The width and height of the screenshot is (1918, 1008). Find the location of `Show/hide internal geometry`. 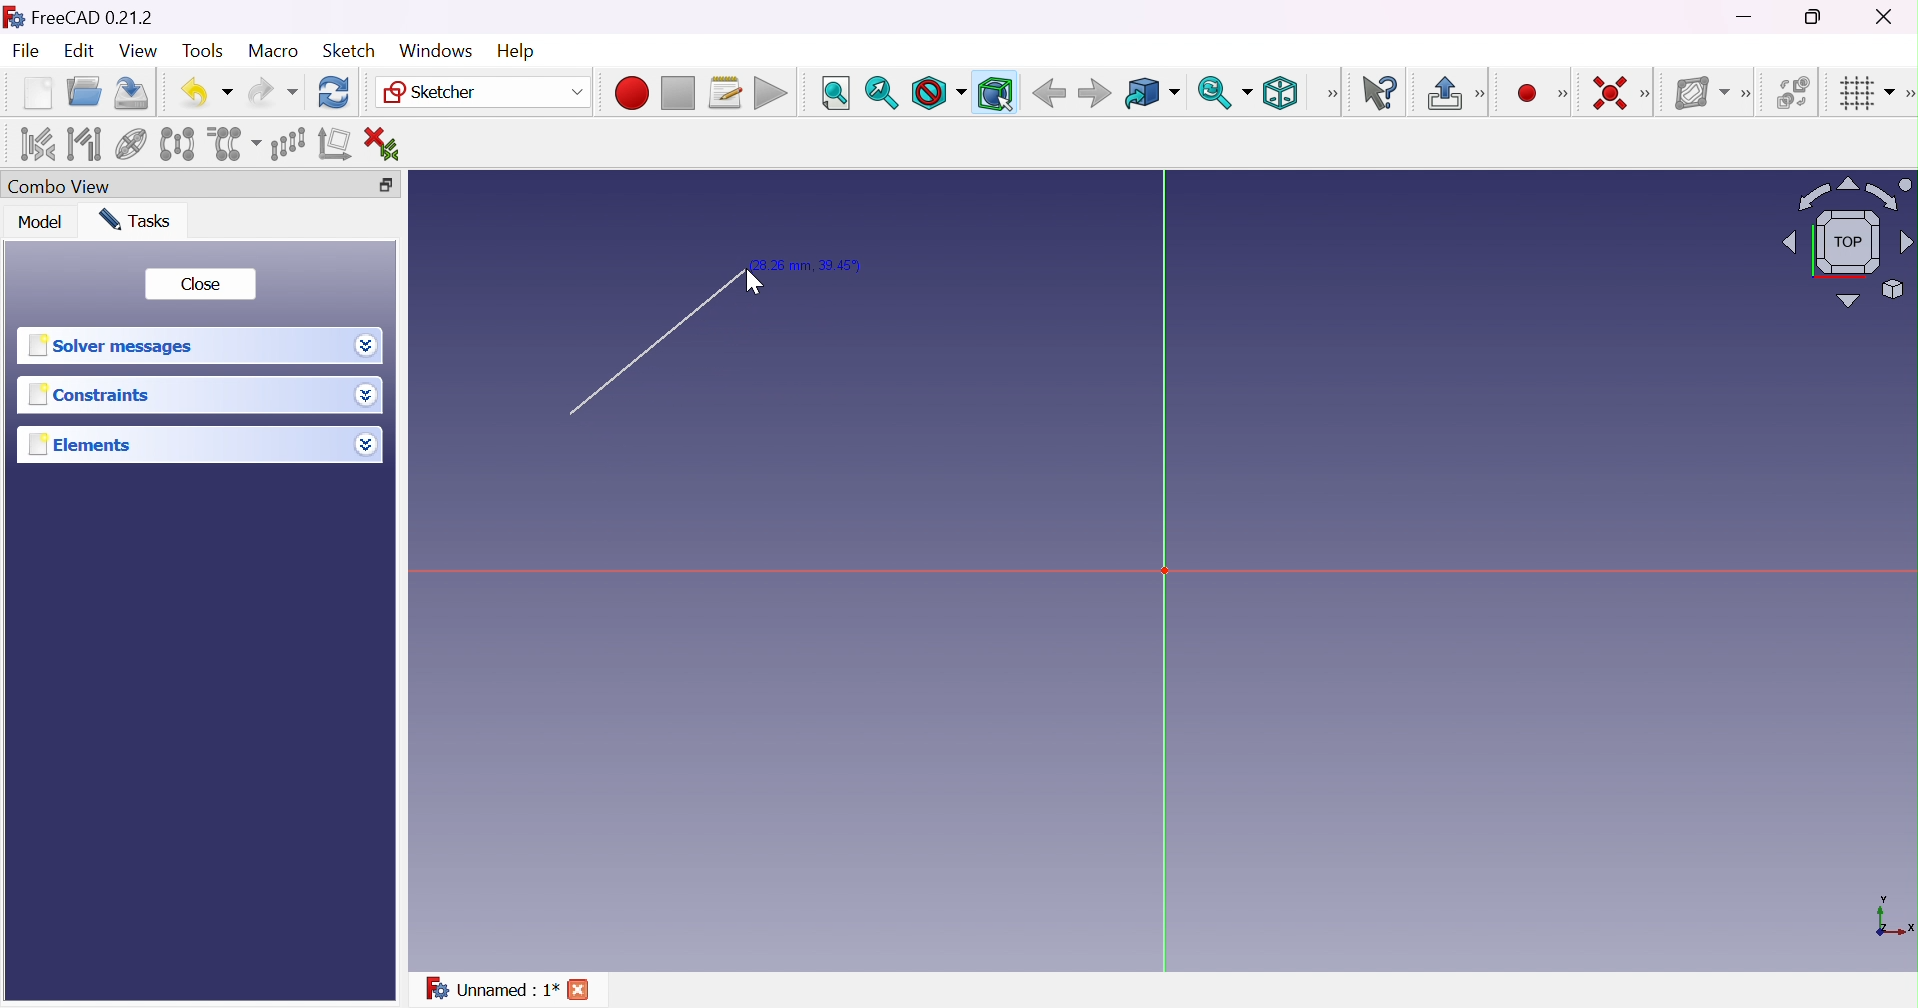

Show/hide internal geometry is located at coordinates (130, 145).